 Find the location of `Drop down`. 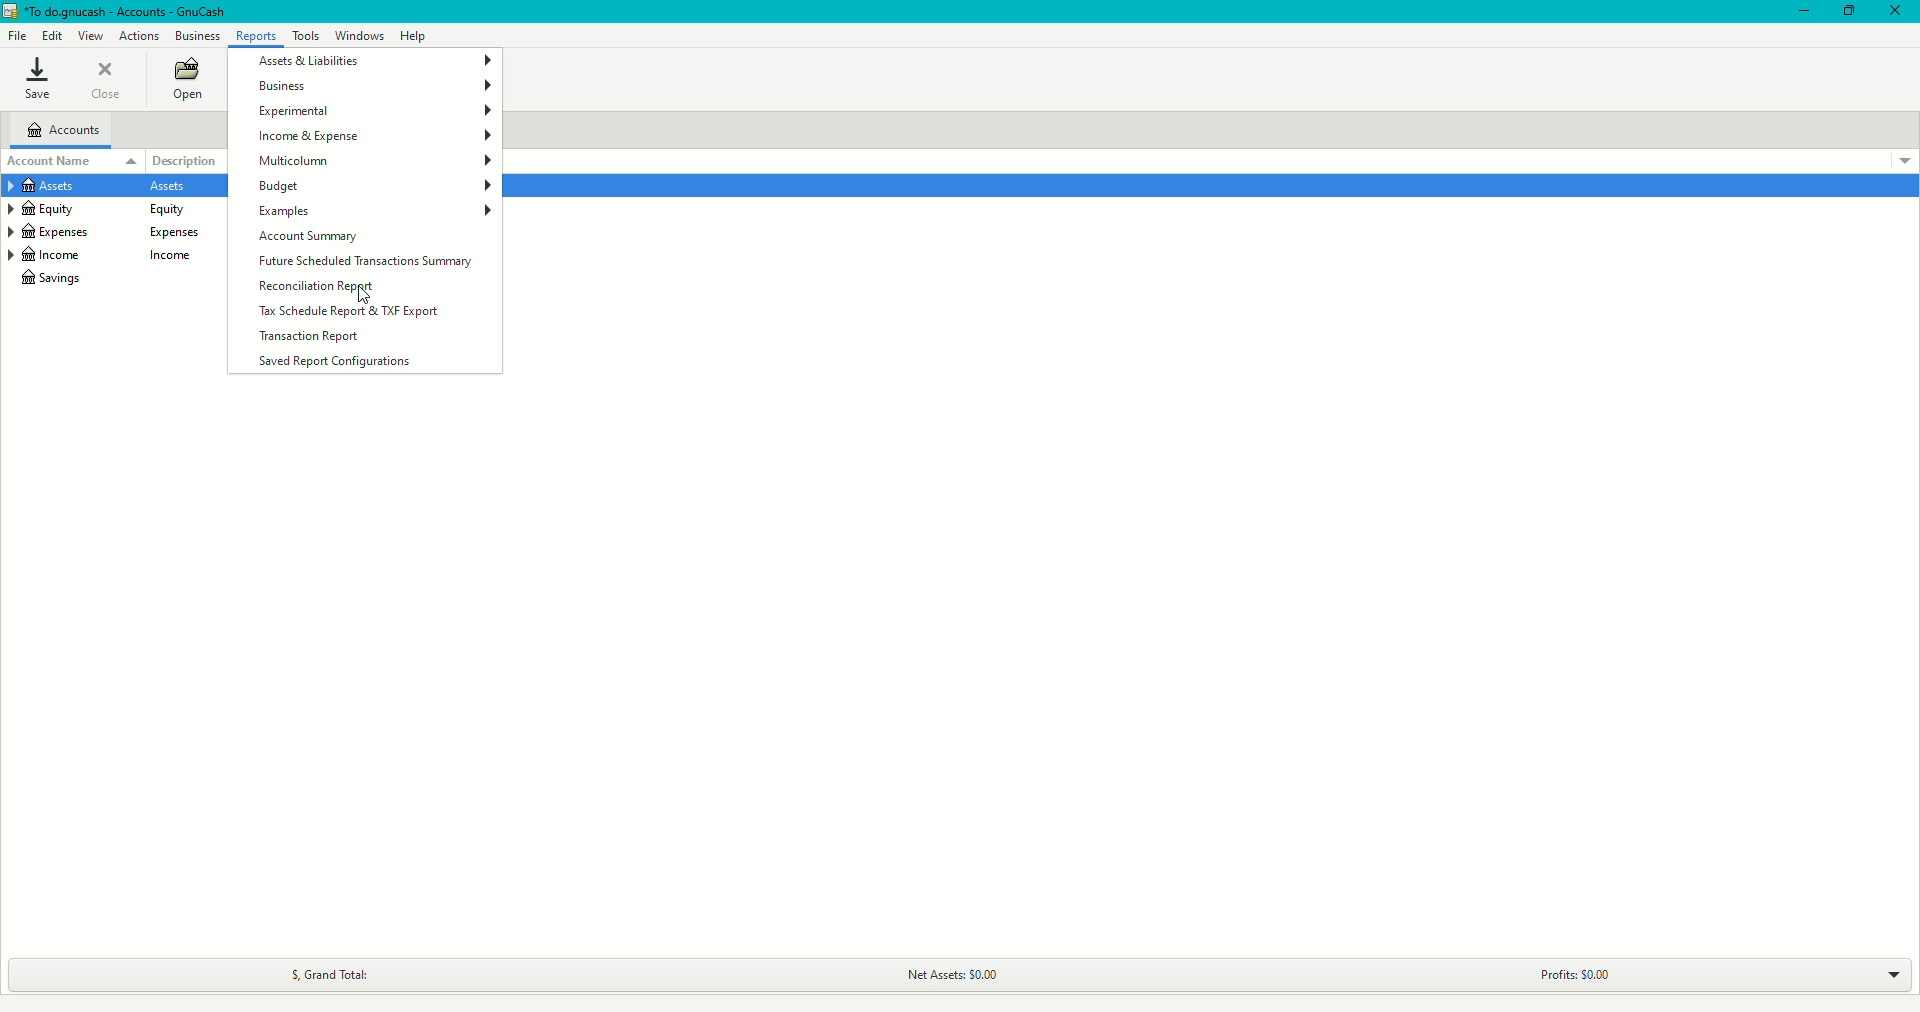

Drop down is located at coordinates (1896, 980).